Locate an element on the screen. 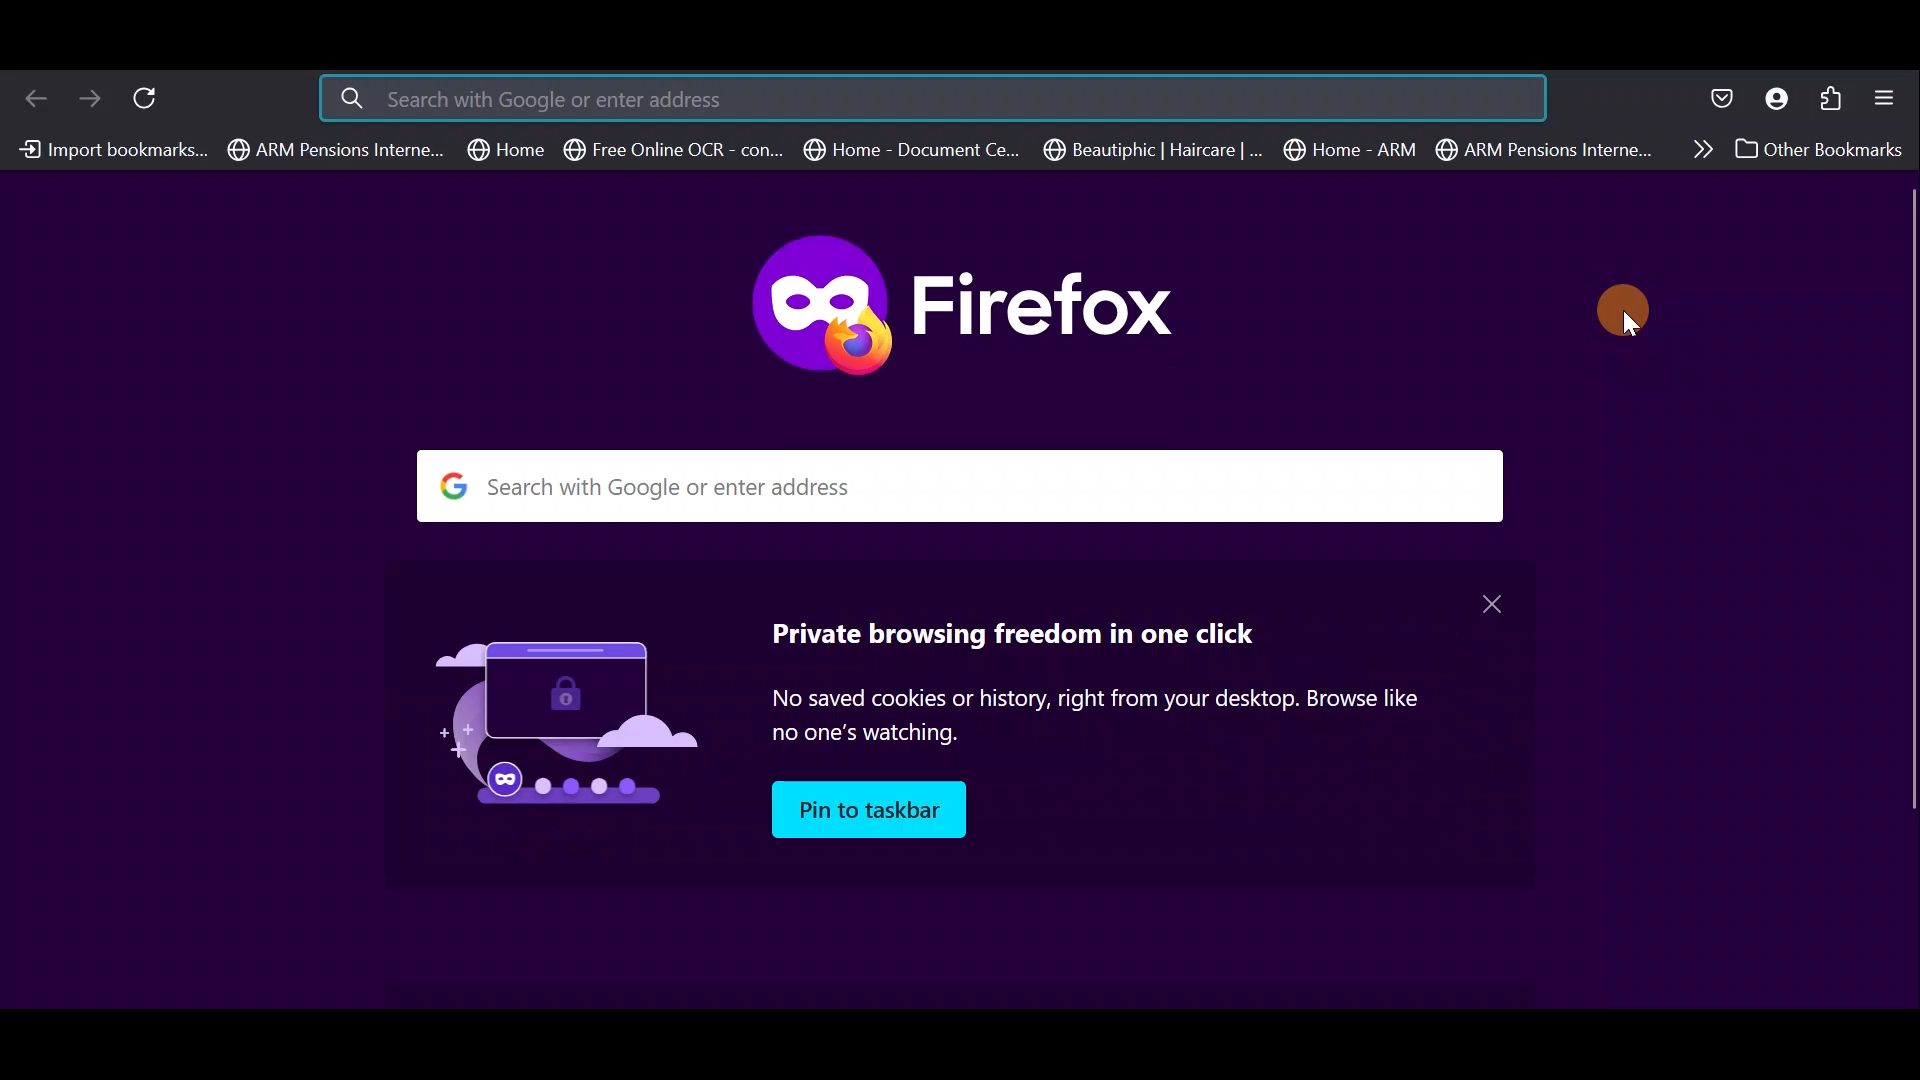 This screenshot has height=1080, width=1920. Show more bookmarks is located at coordinates (1695, 148).